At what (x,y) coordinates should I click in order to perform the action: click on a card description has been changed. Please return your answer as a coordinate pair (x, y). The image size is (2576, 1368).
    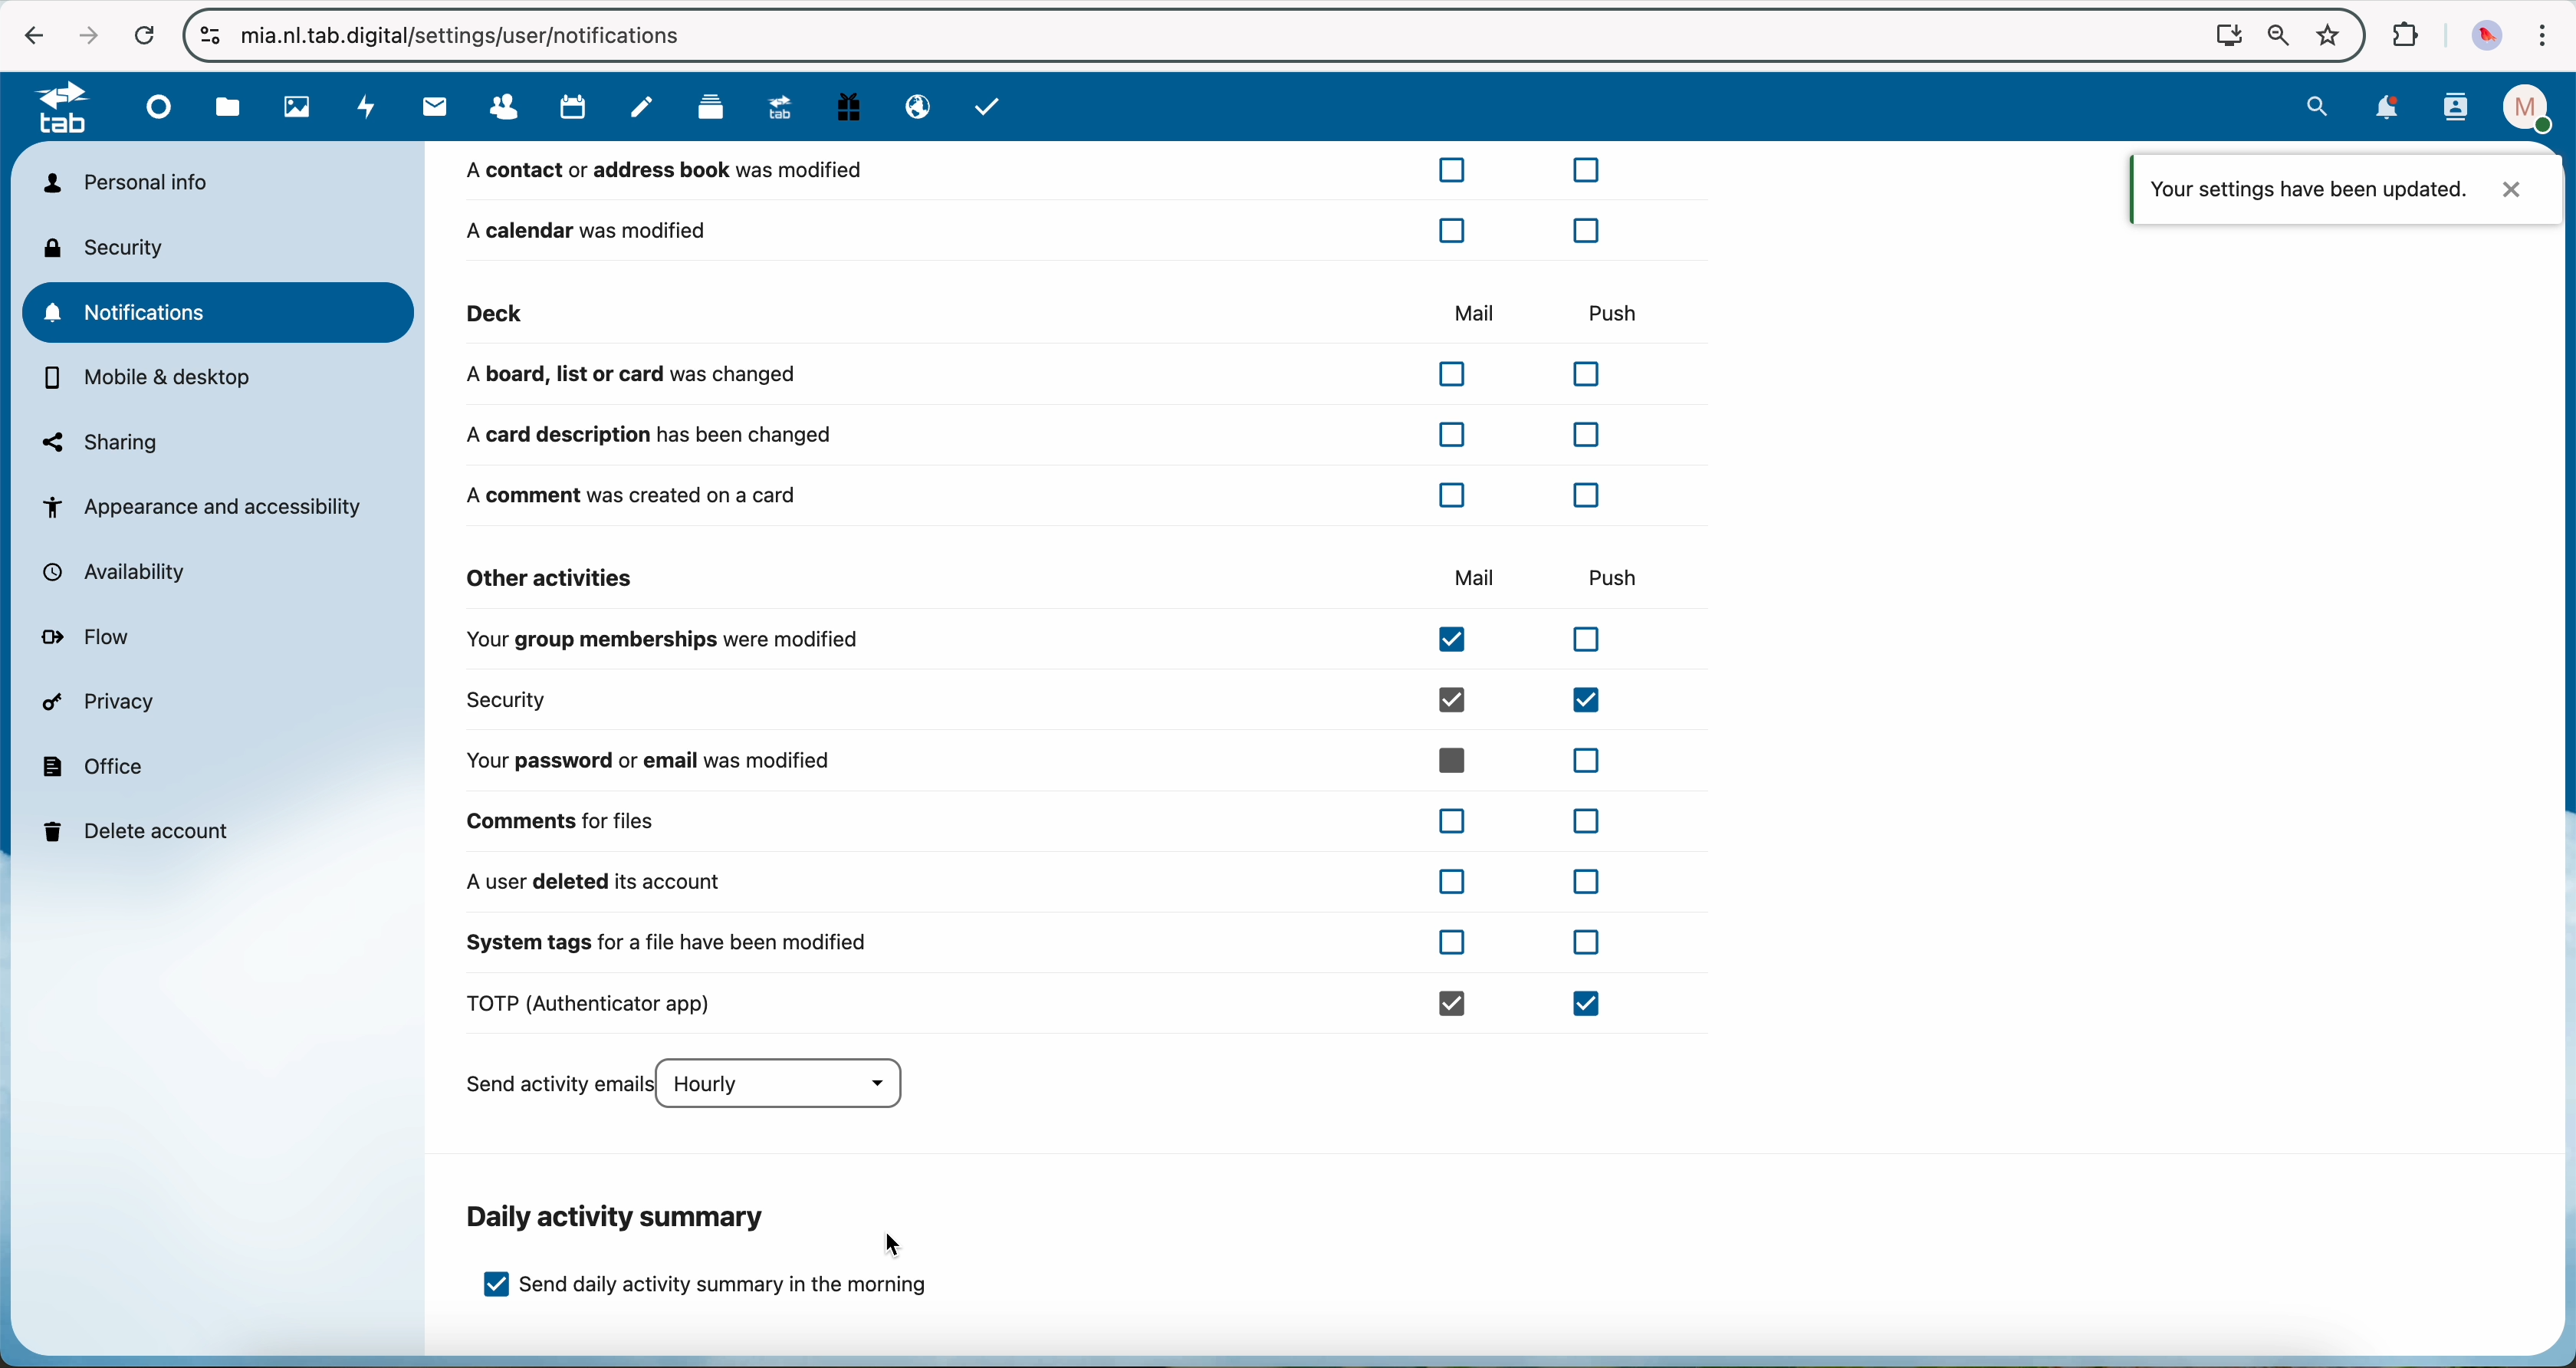
    Looking at the image, I should click on (1032, 435).